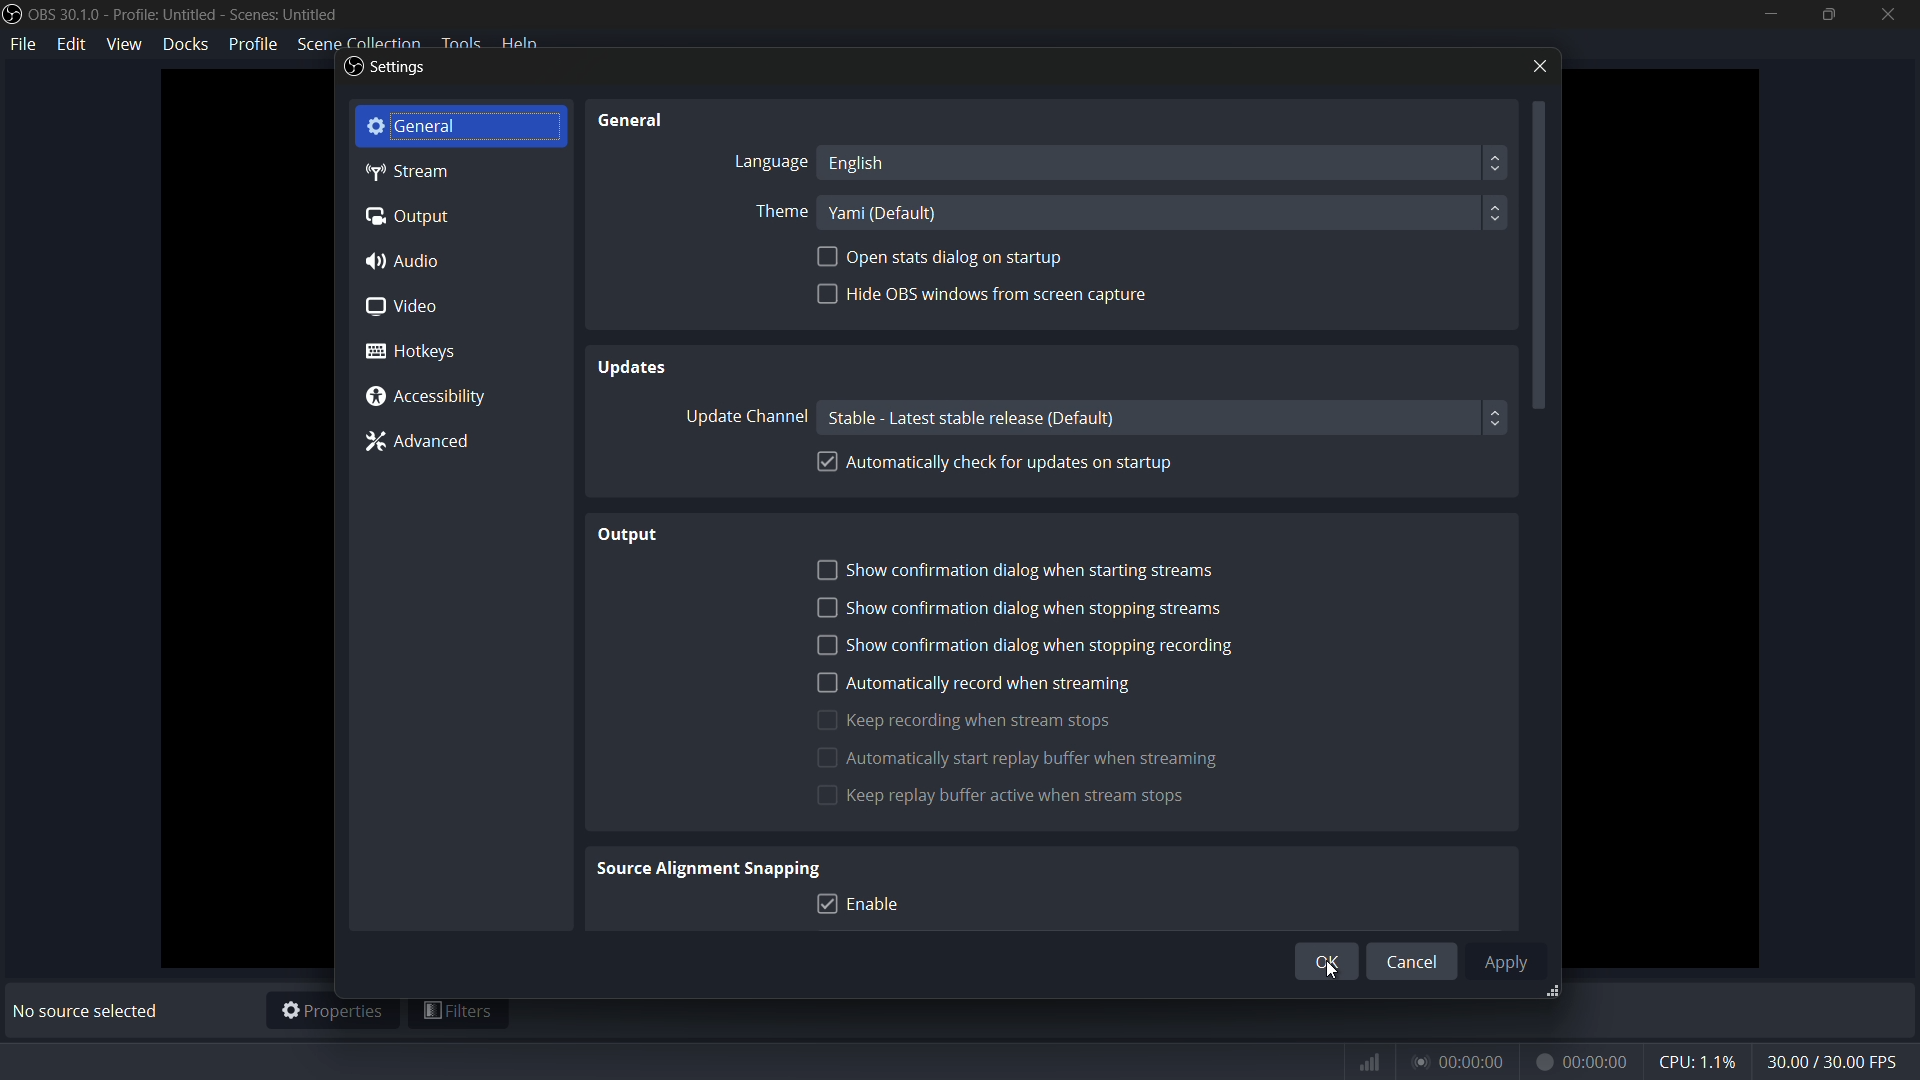 This screenshot has height=1080, width=1920. I want to click on Keep recording when stream stops, so click(976, 719).